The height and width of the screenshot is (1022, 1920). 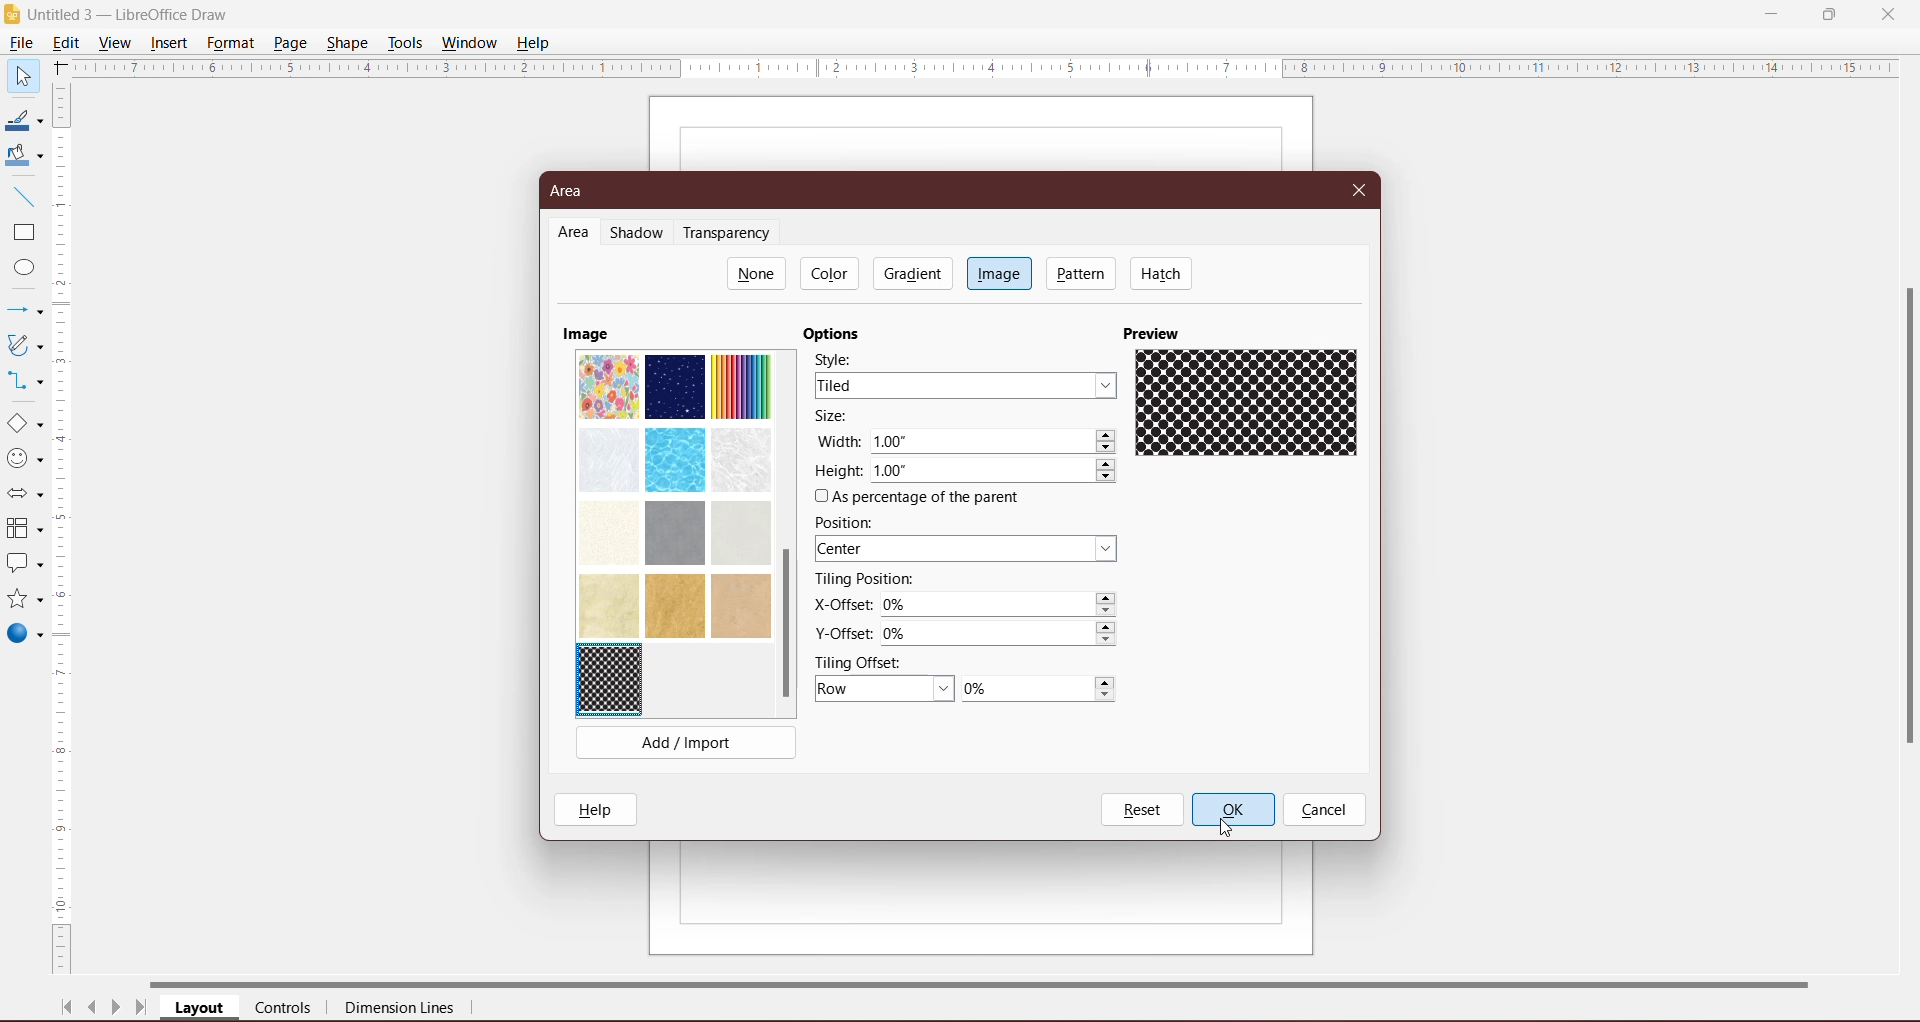 I want to click on Window, so click(x=469, y=43).